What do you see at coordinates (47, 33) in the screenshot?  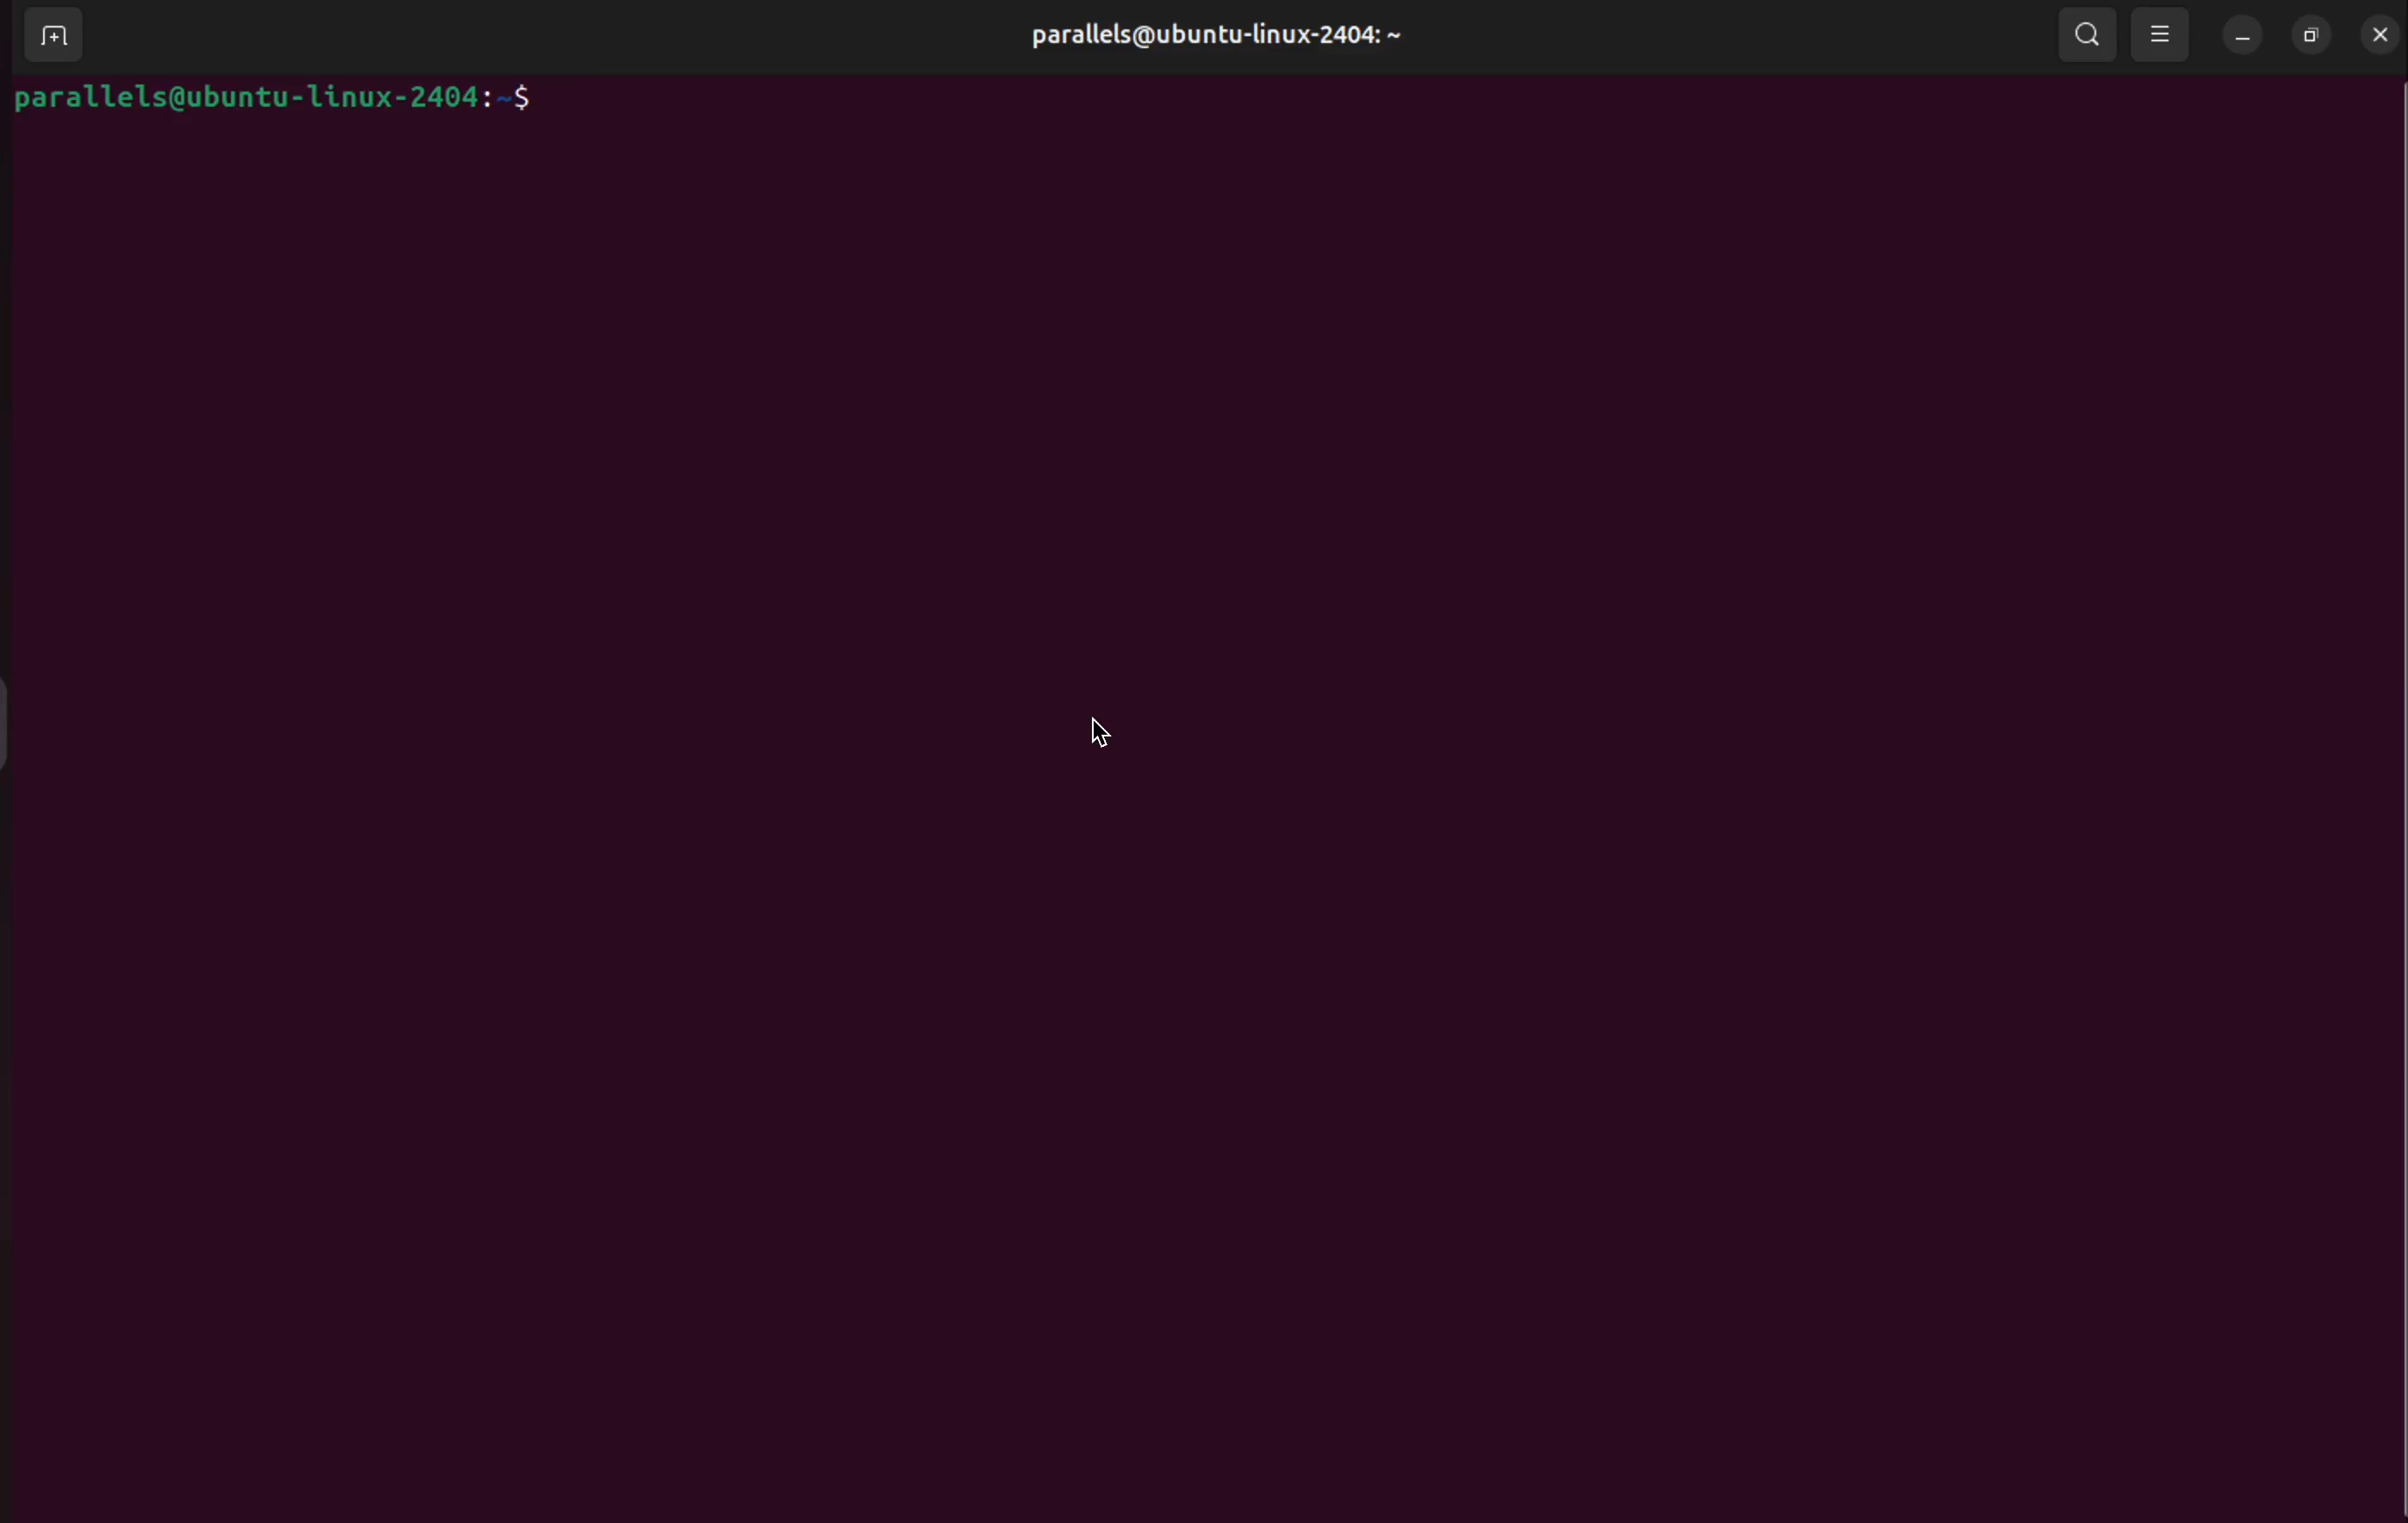 I see `add terminal` at bounding box center [47, 33].